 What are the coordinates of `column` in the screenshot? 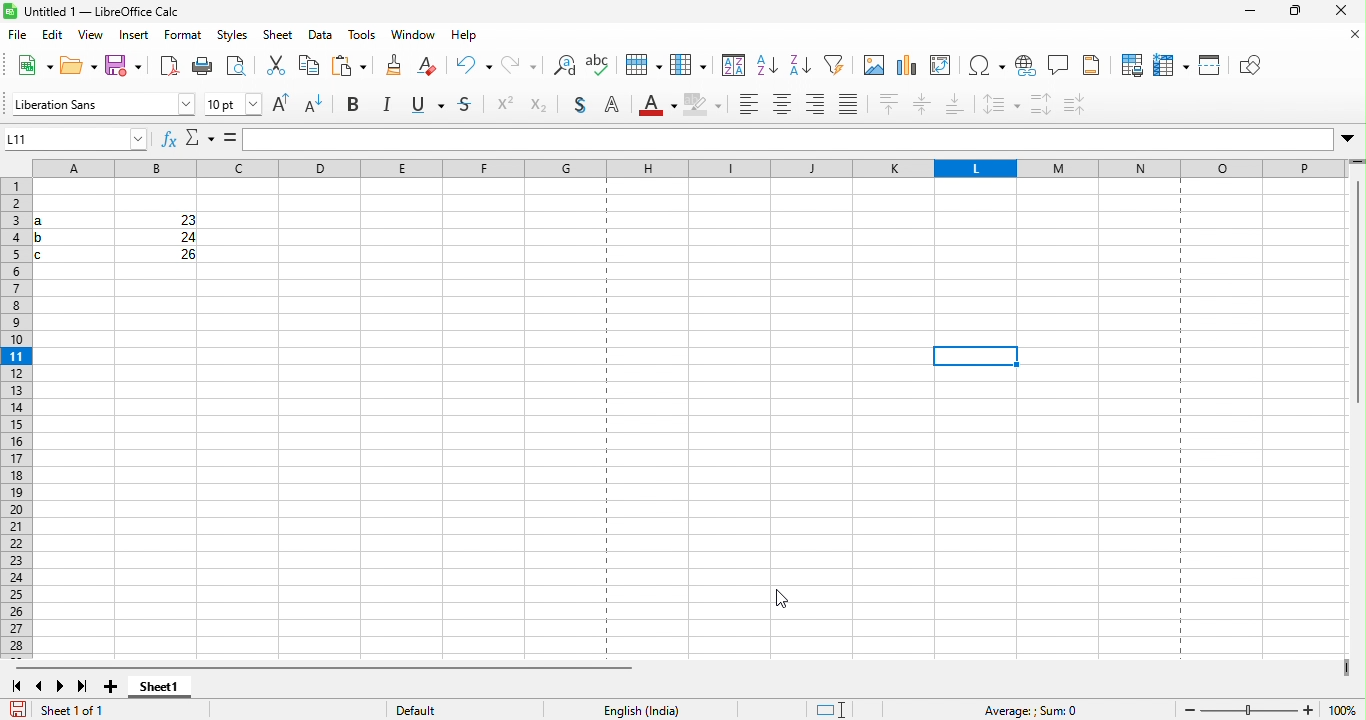 It's located at (640, 66).